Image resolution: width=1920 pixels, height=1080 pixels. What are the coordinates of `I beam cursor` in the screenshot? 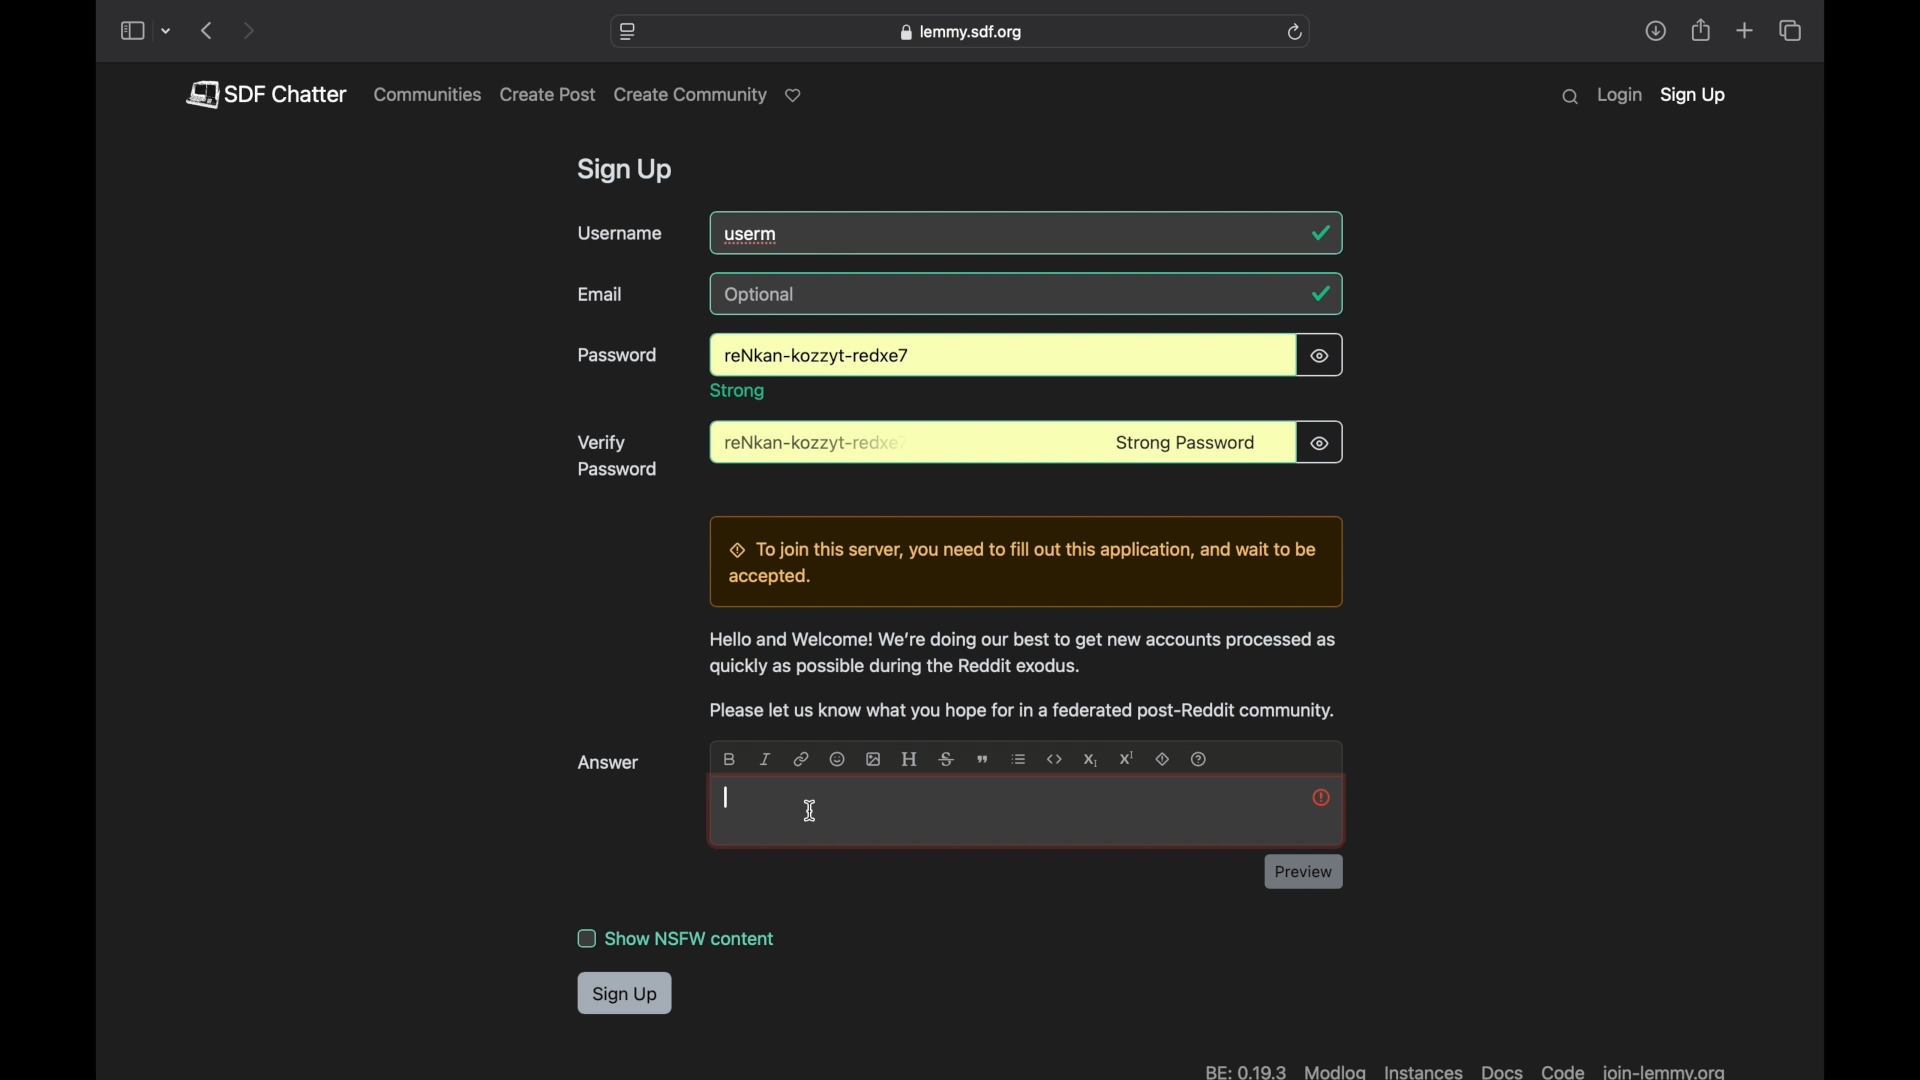 It's located at (811, 813).